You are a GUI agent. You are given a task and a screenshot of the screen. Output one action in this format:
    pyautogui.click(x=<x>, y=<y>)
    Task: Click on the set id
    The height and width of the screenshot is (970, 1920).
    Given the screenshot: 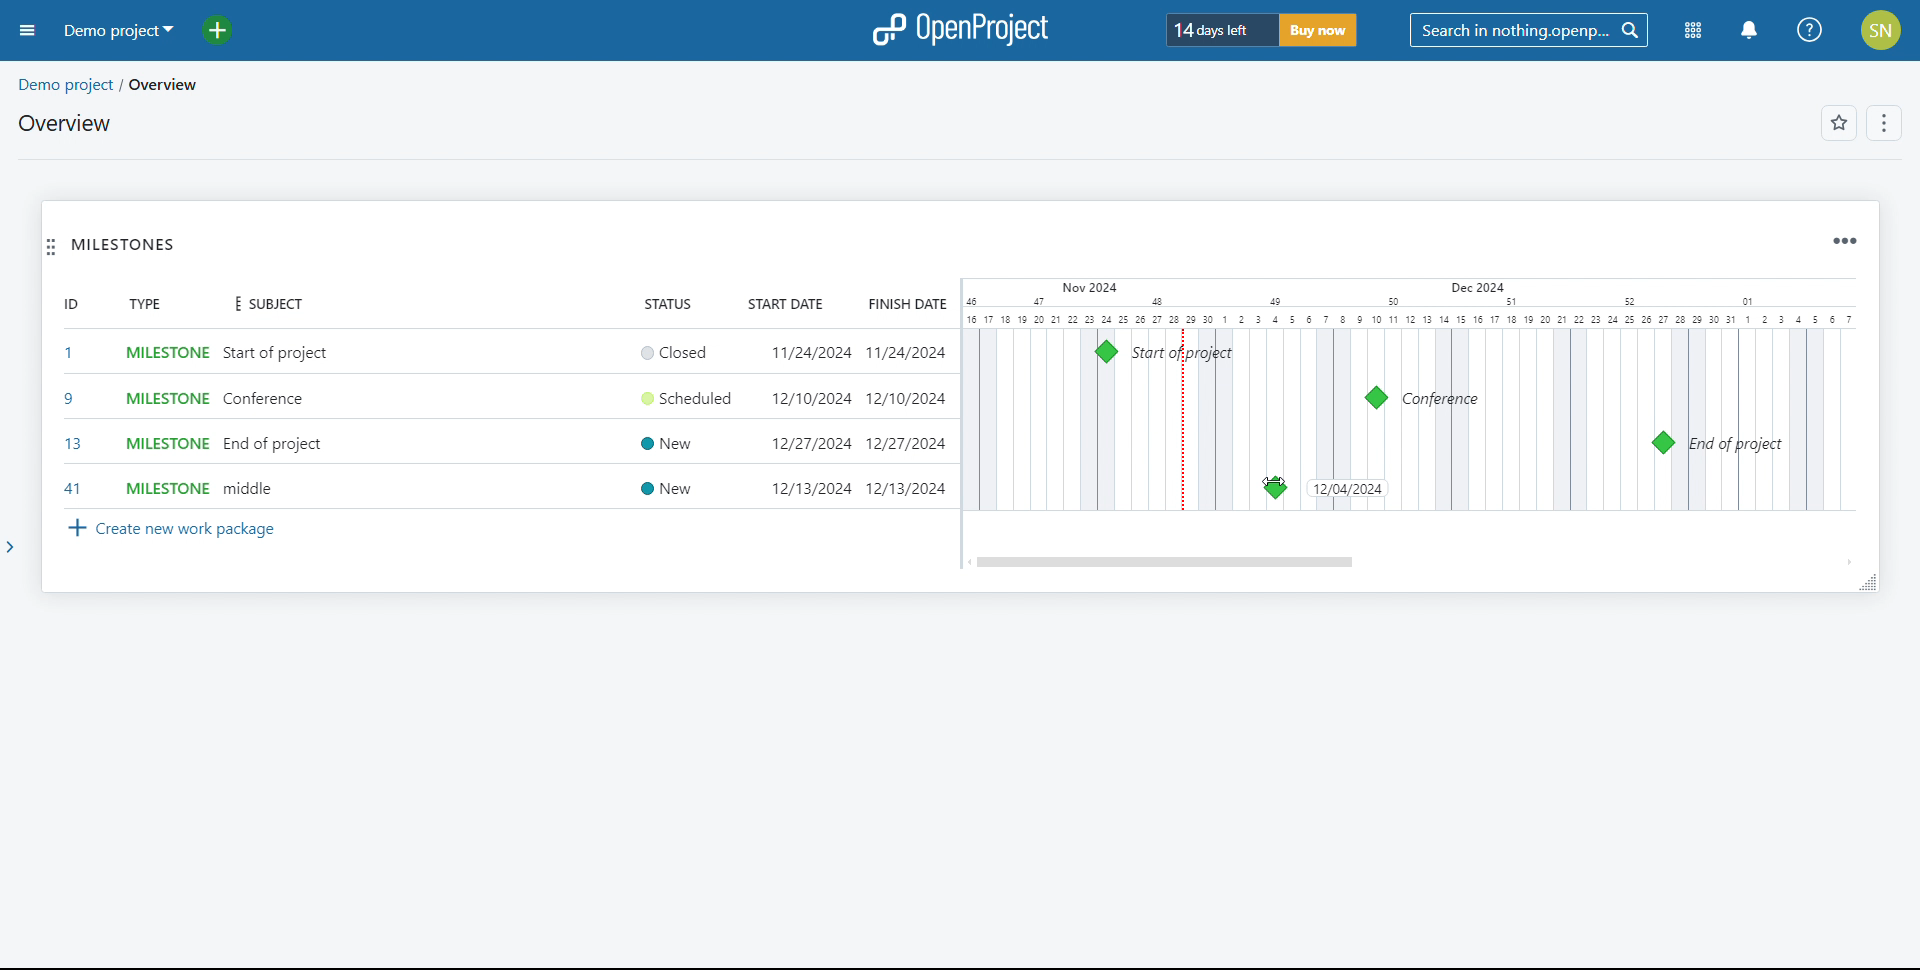 What is the action you would take?
    pyautogui.click(x=71, y=420)
    